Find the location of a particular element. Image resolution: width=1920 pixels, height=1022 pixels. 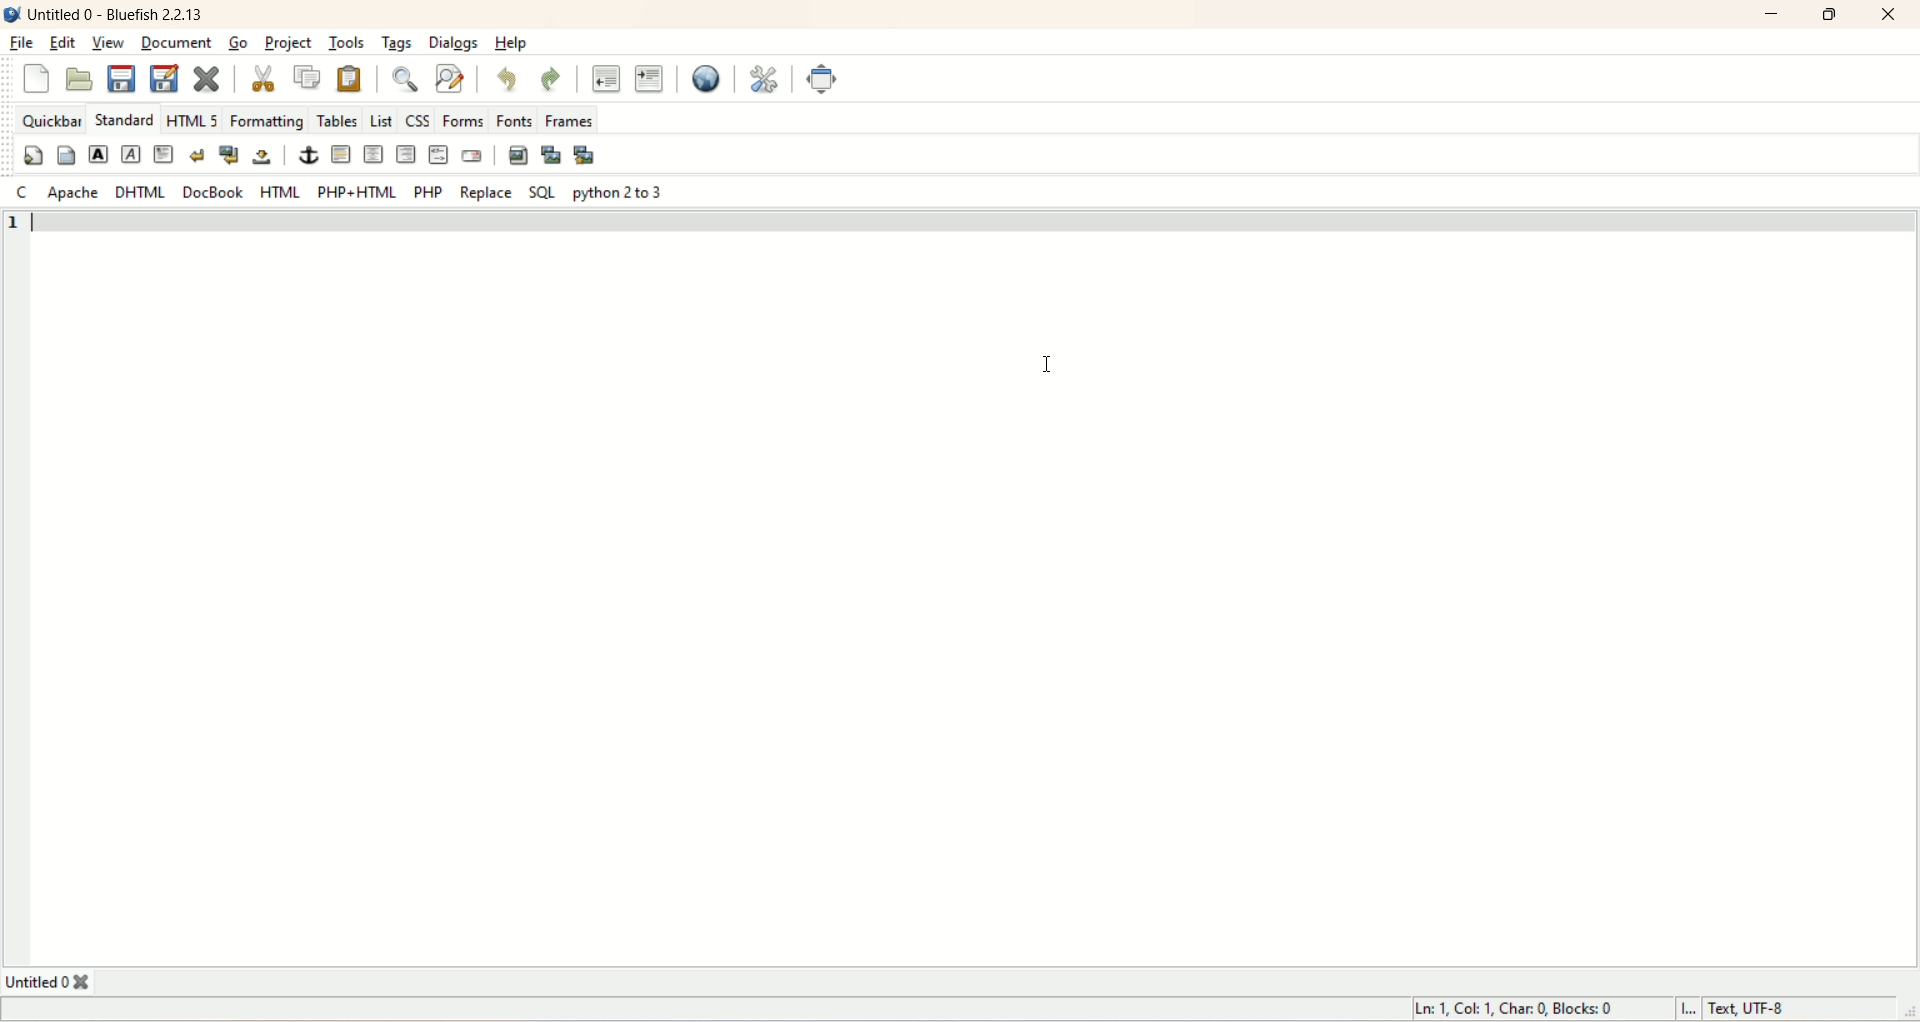

C is located at coordinates (20, 191).